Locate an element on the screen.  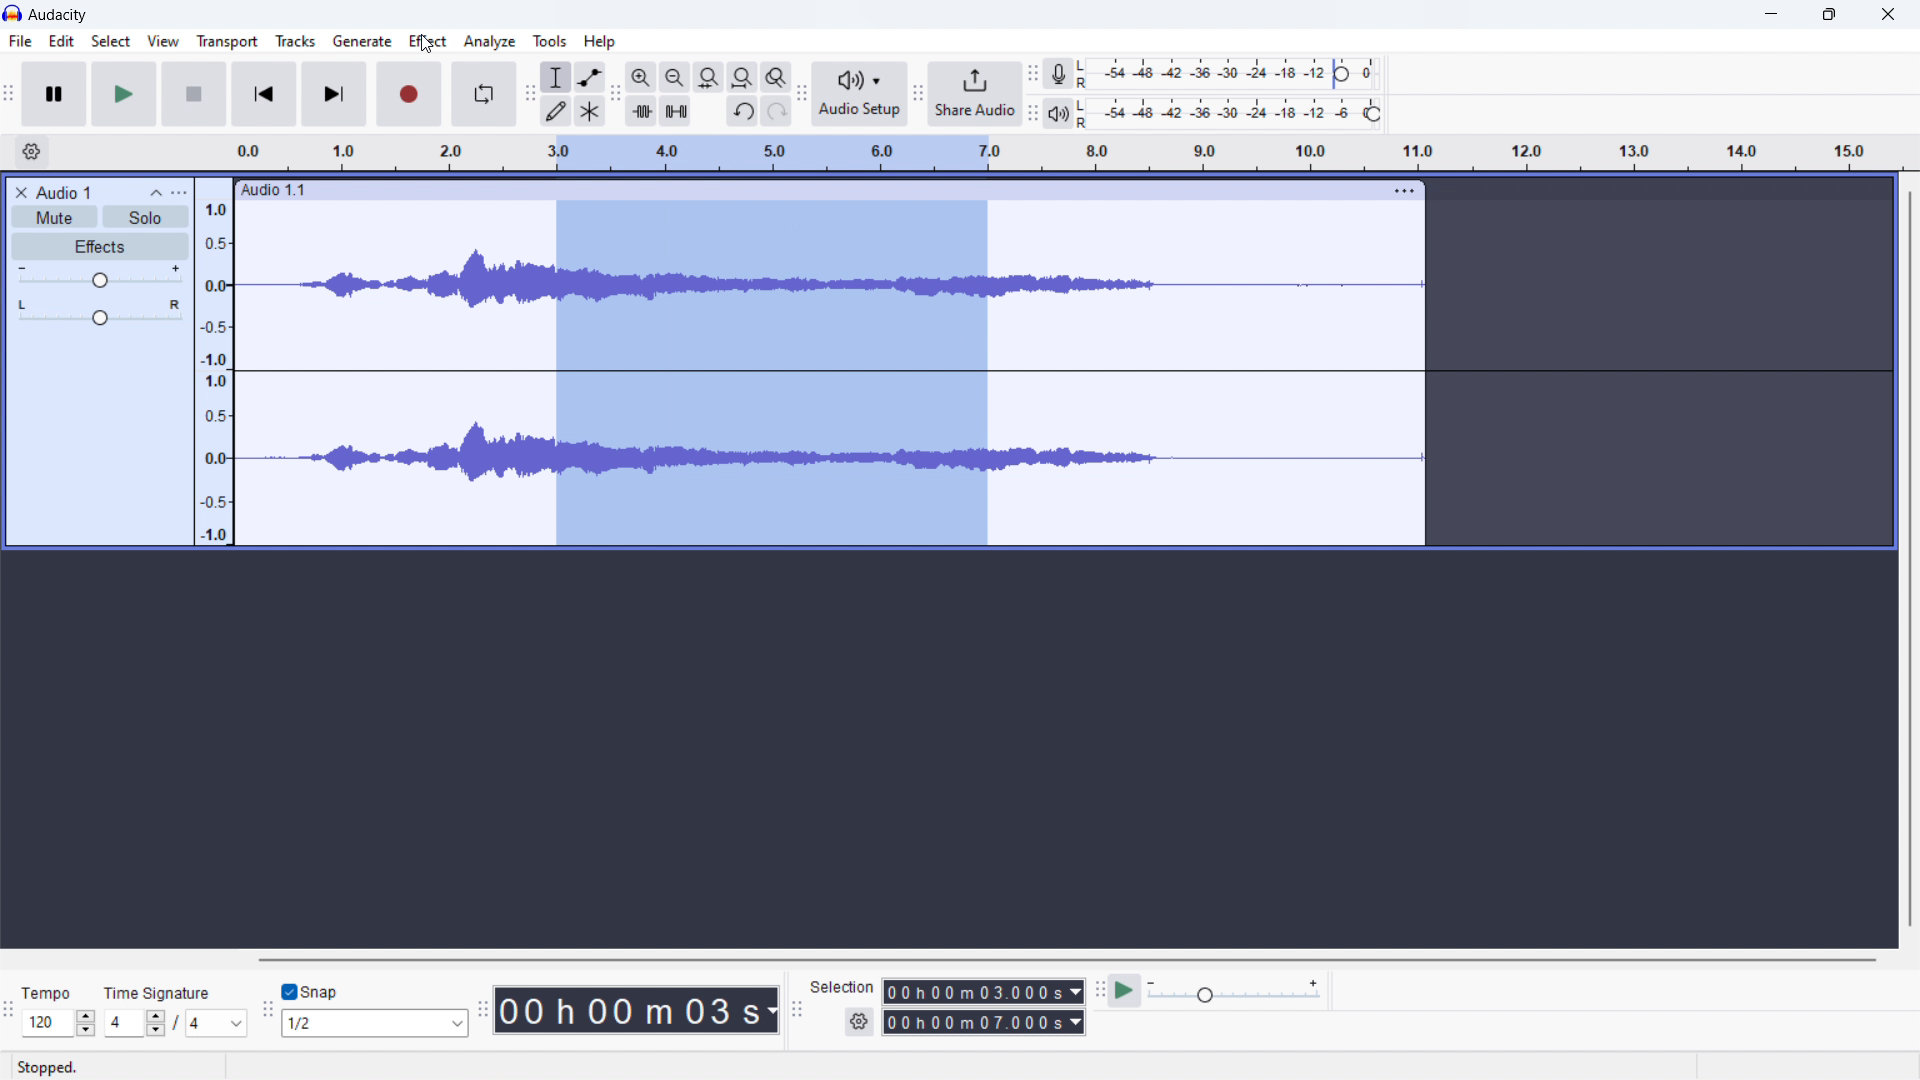
audacity is located at coordinates (60, 16).